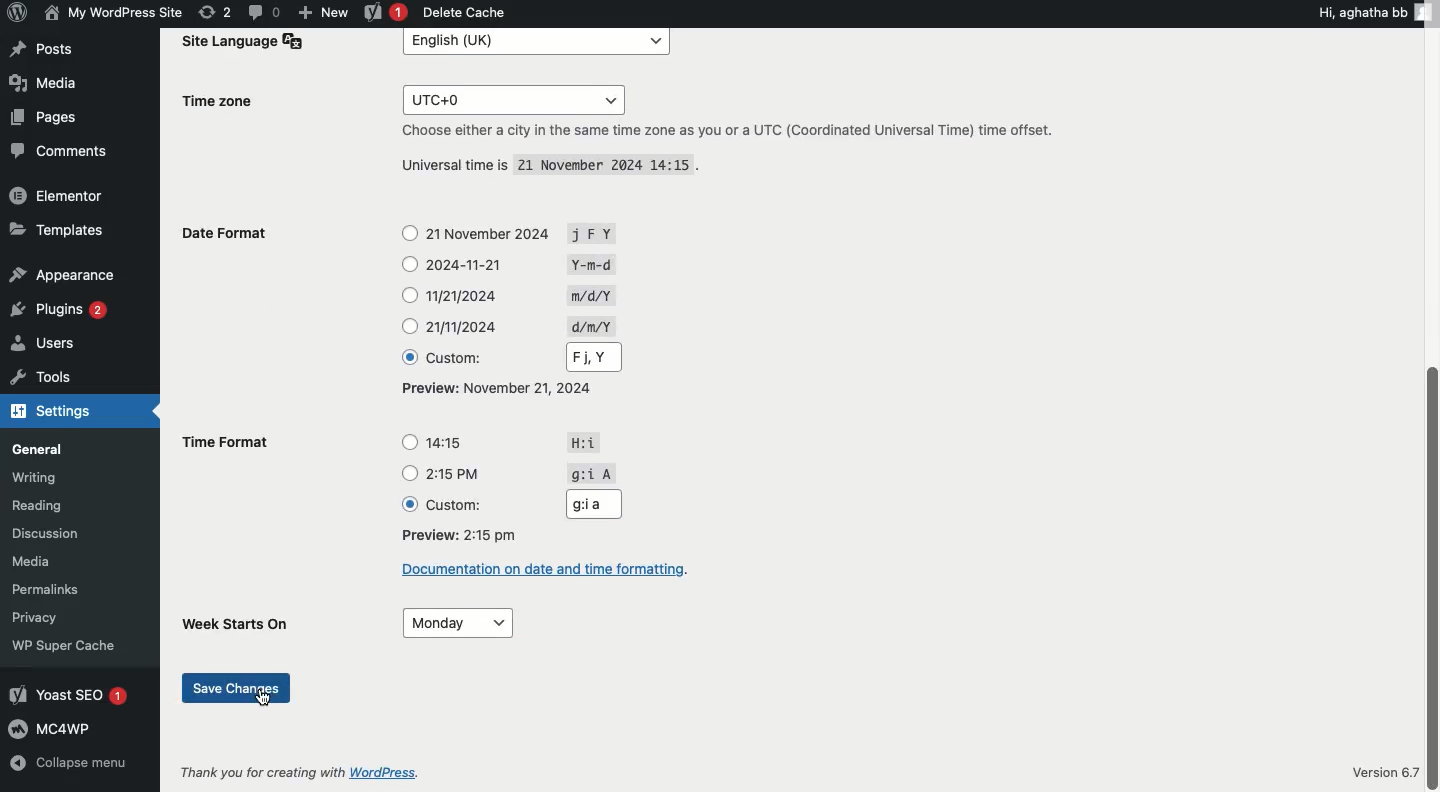  I want to click on Yoast, so click(382, 14).